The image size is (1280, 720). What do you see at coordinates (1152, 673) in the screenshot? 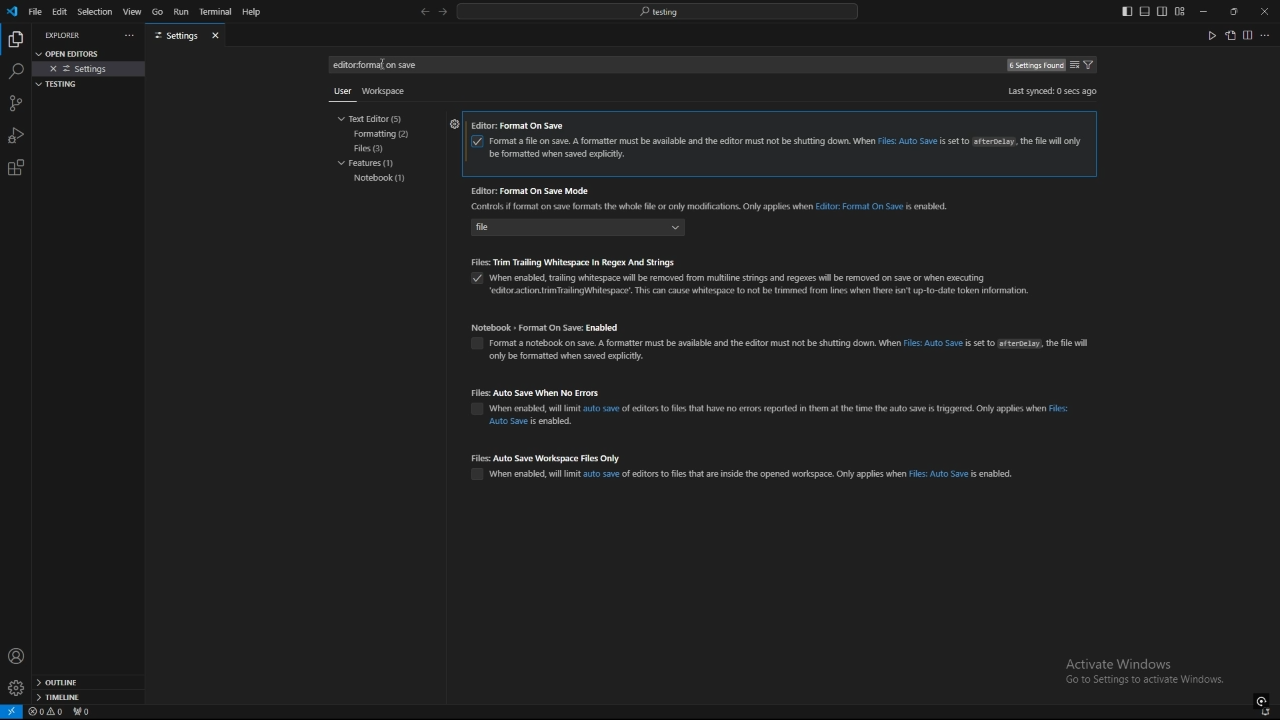
I see `Activate windows go to settings to activate windows` at bounding box center [1152, 673].